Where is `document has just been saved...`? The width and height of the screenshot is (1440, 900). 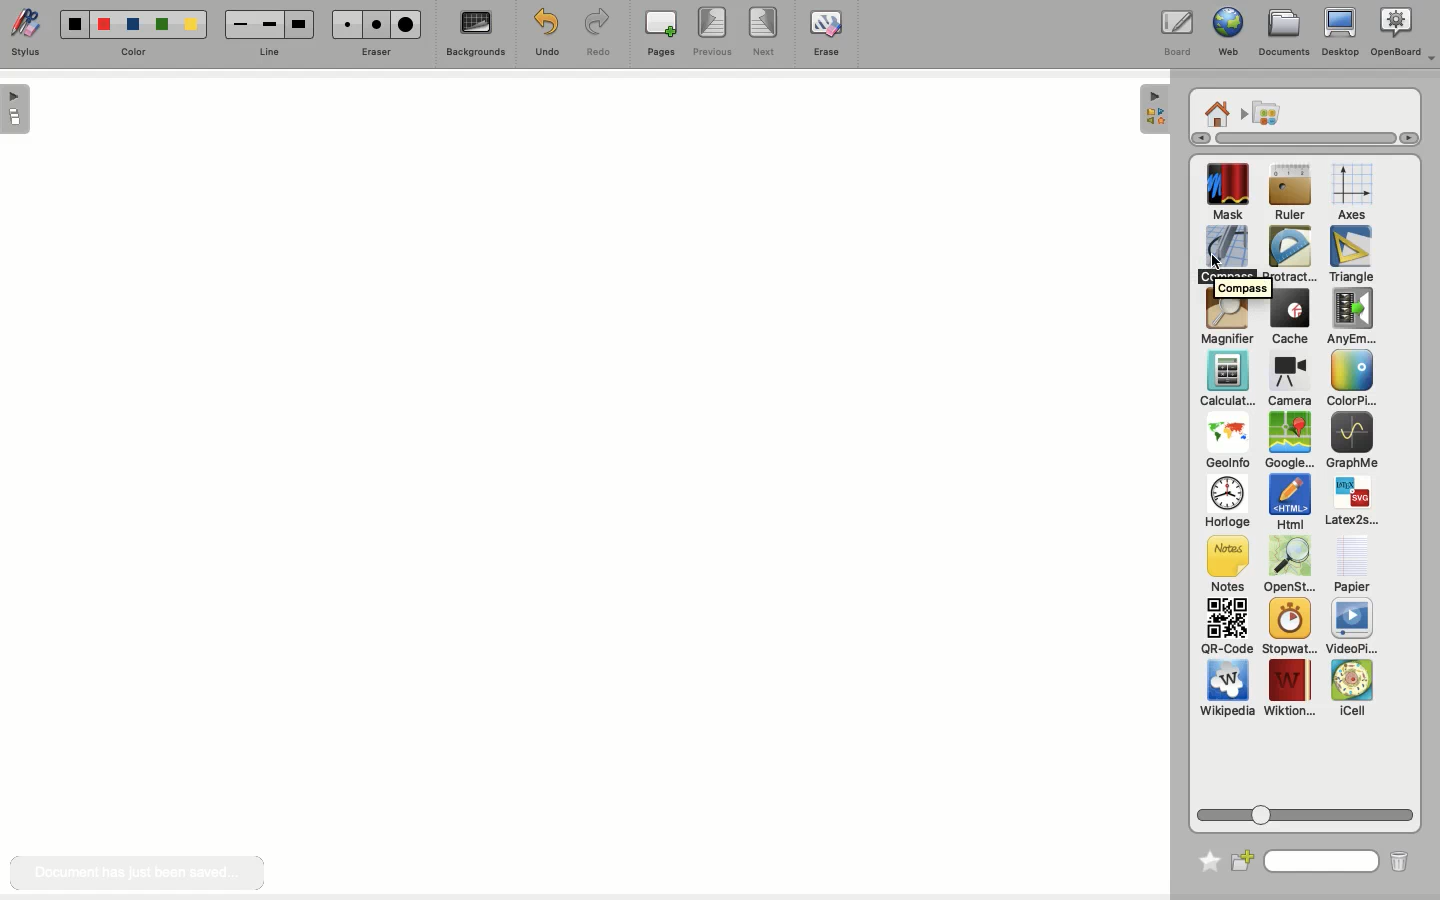 document has just been saved... is located at coordinates (136, 873).